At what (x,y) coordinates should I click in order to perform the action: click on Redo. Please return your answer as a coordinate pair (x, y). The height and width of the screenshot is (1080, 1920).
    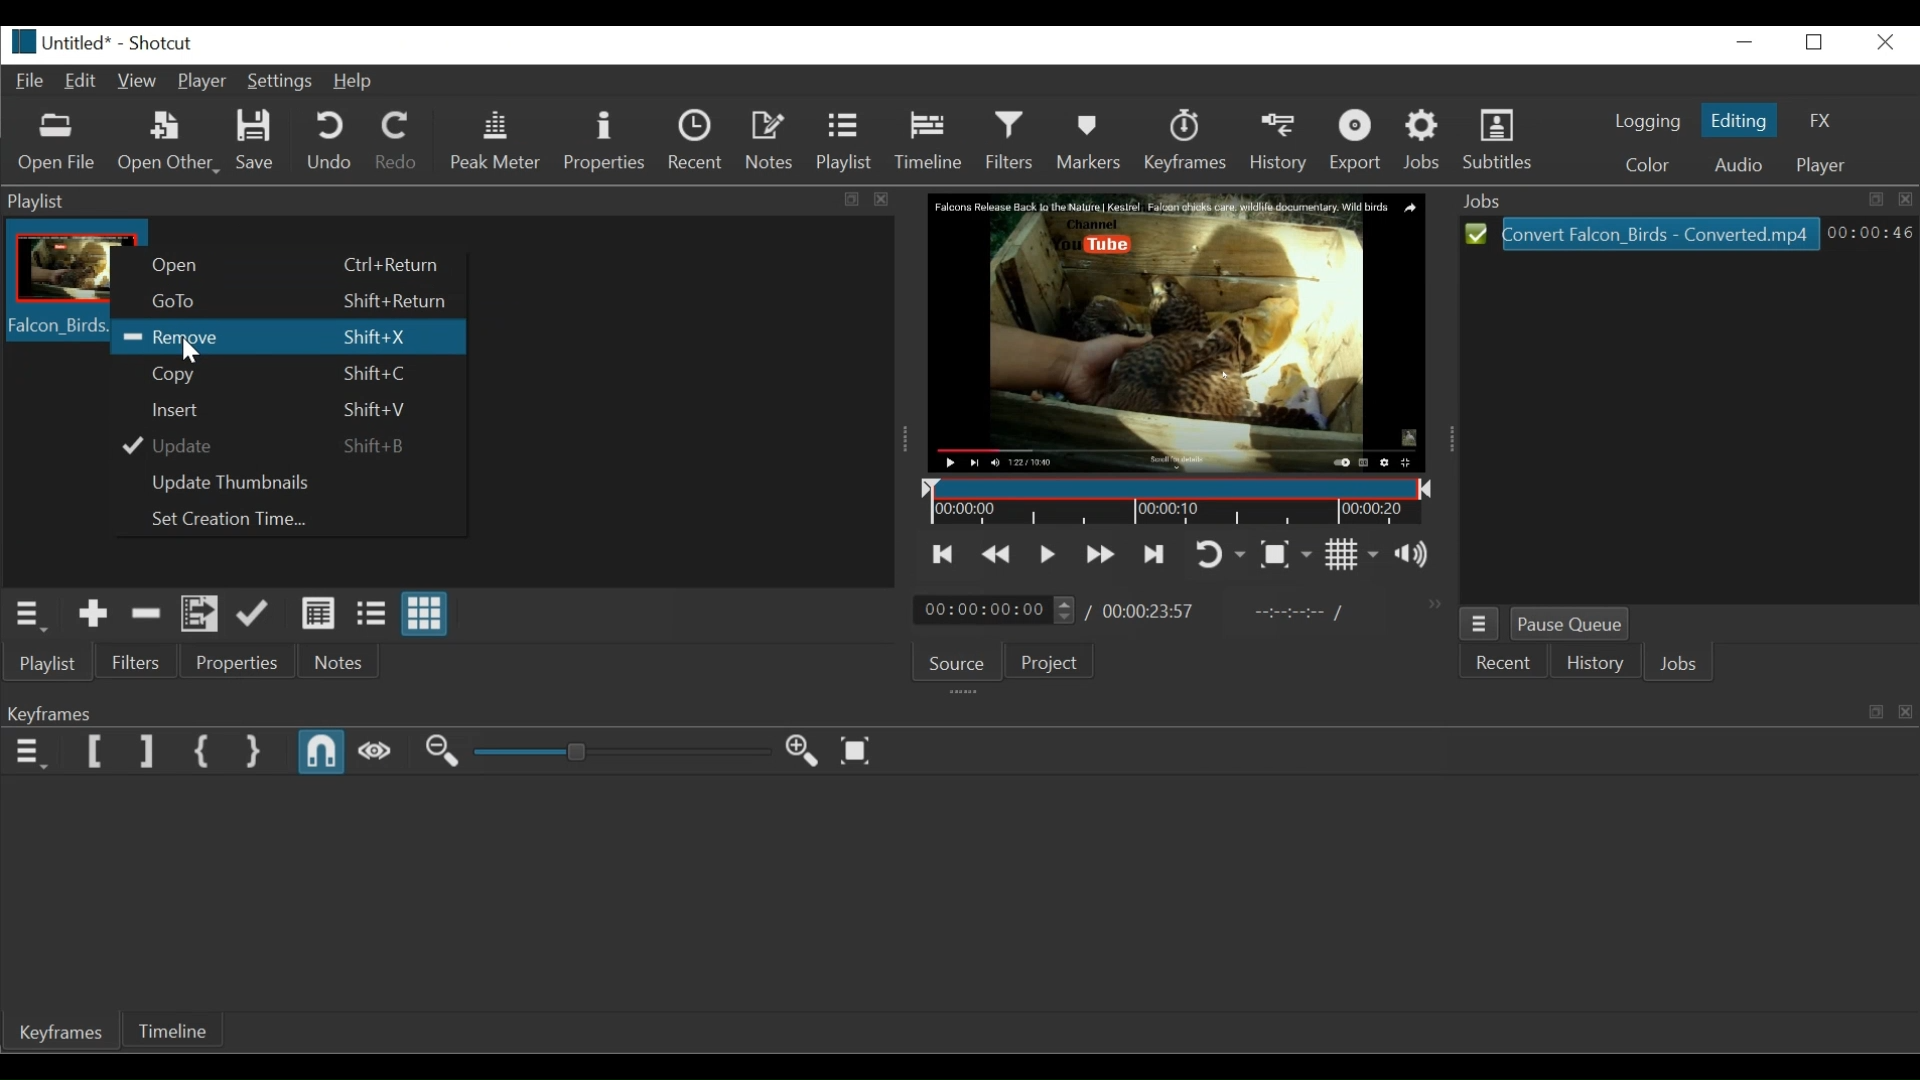
    Looking at the image, I should click on (398, 141).